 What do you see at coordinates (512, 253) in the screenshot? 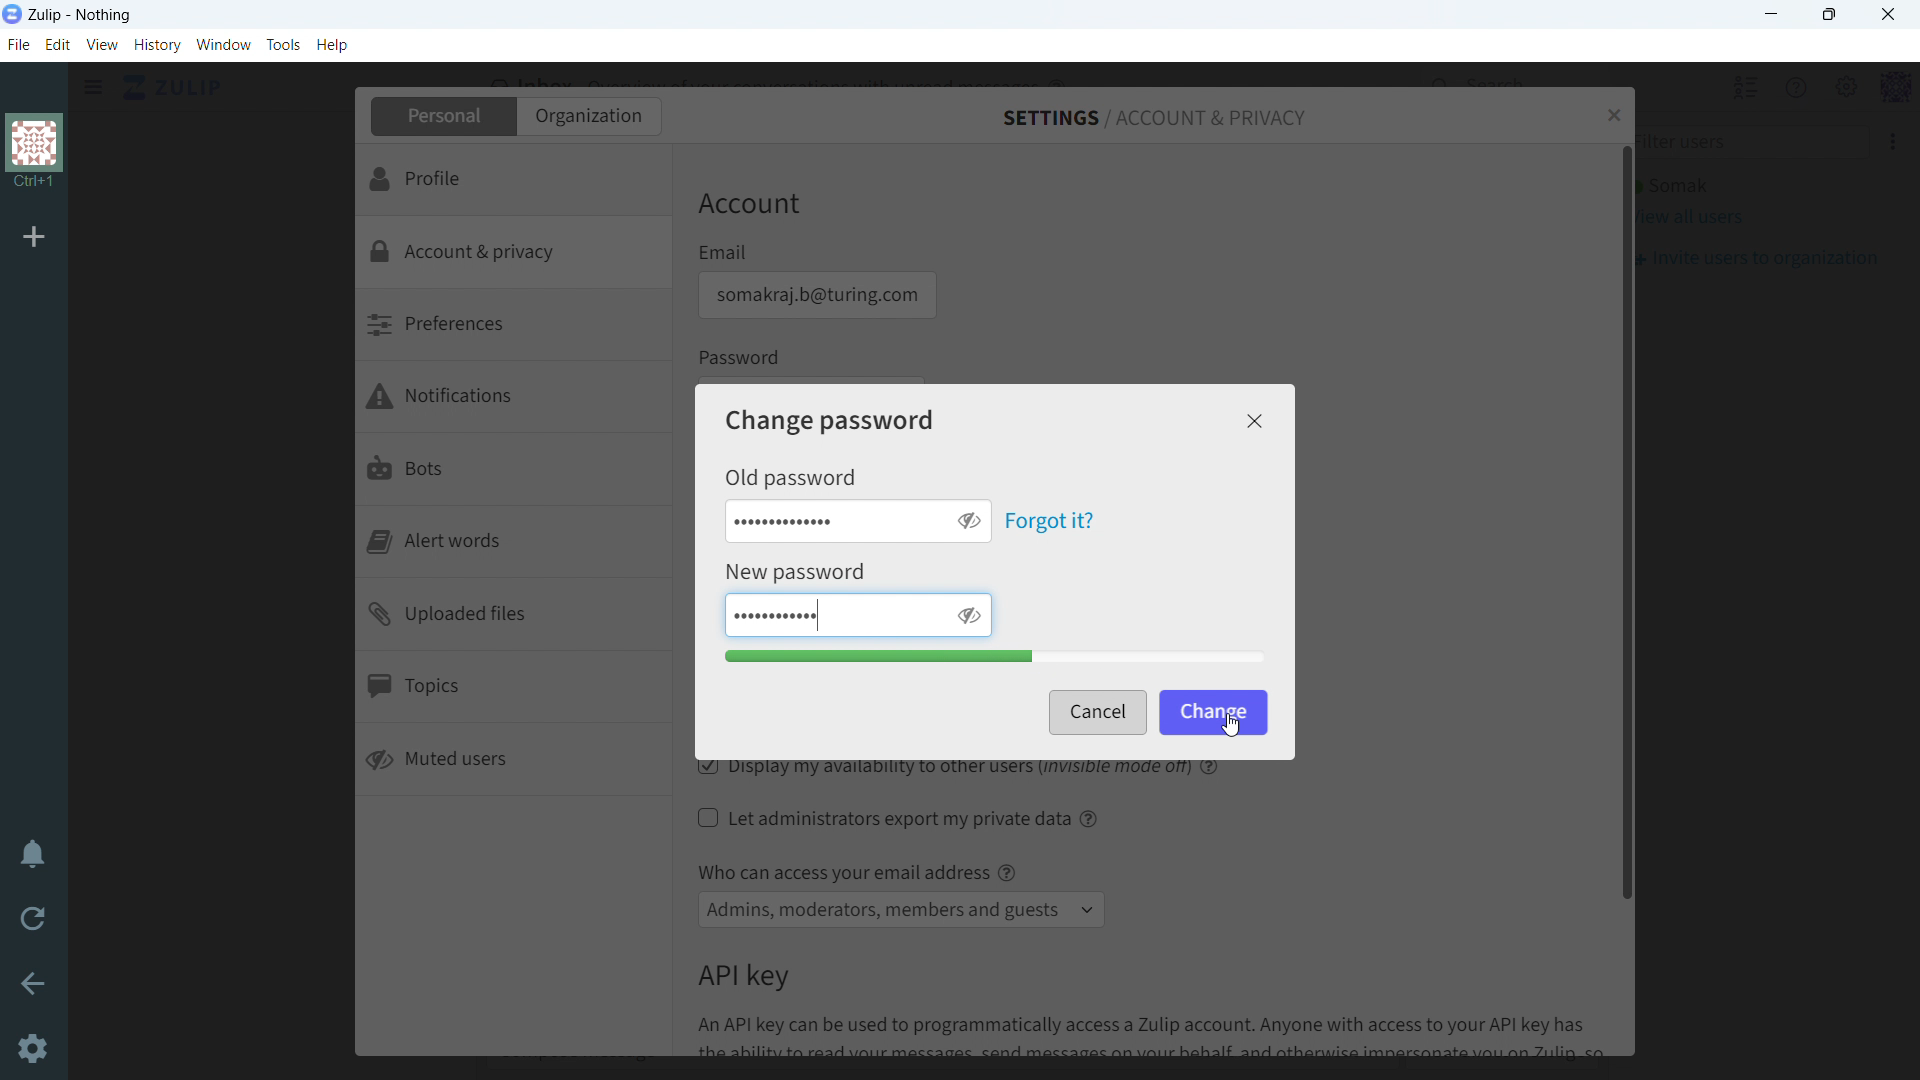
I see `account & privacy selected` at bounding box center [512, 253].